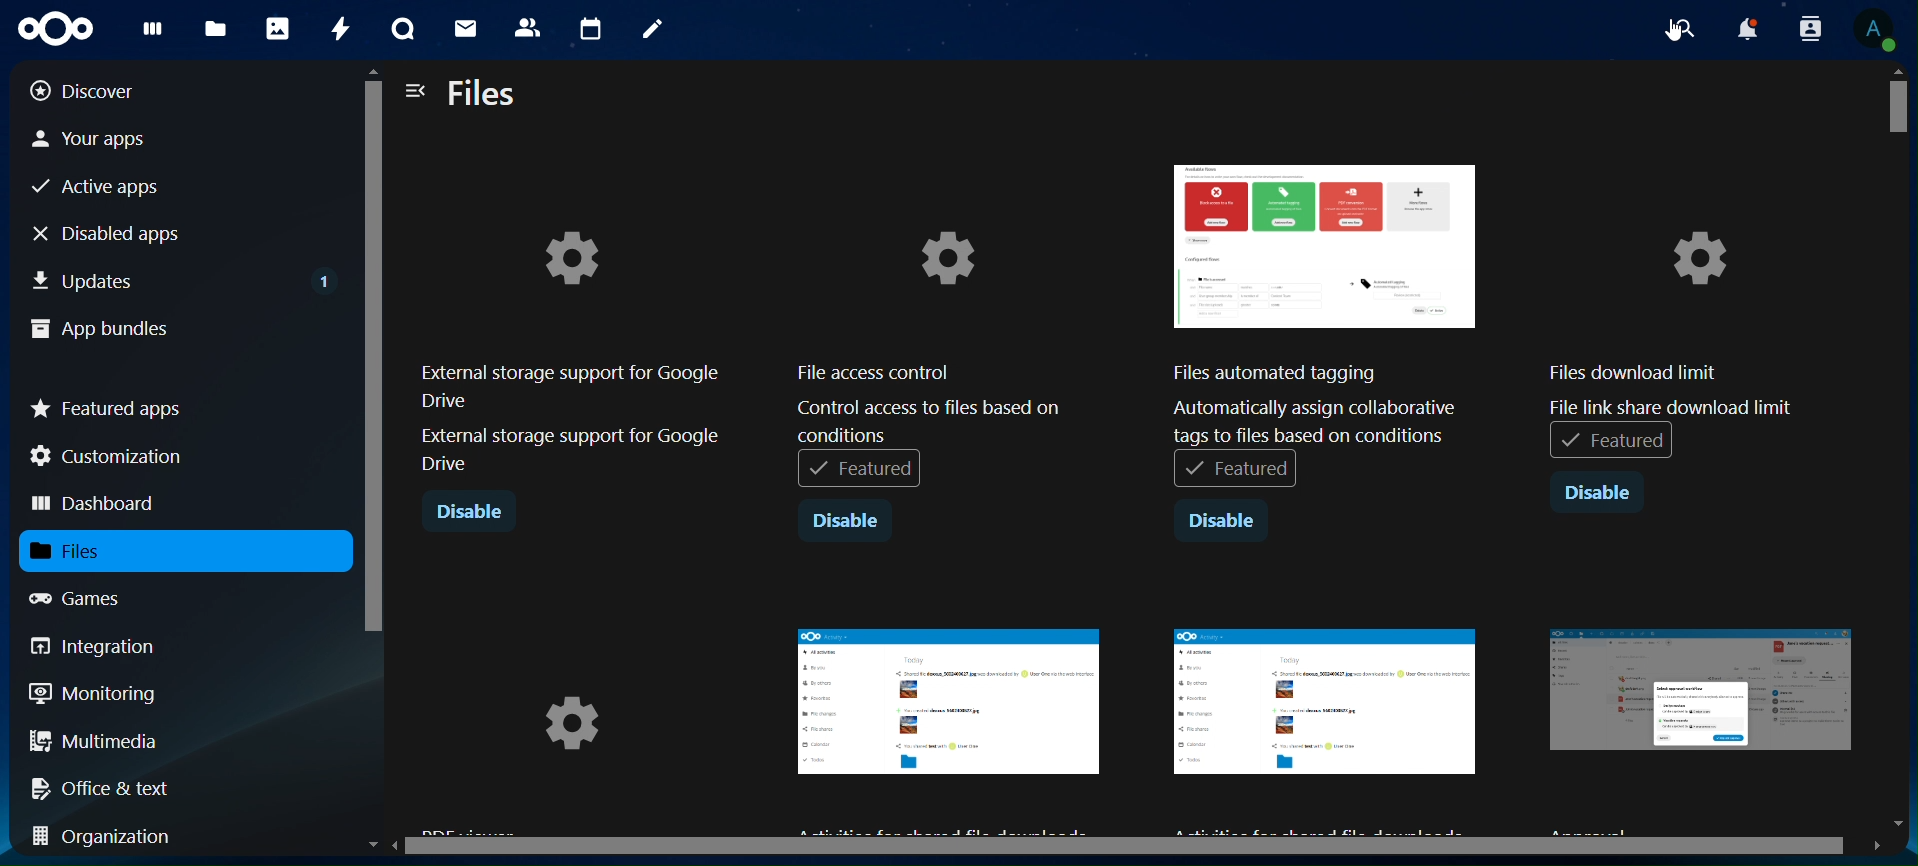 The height and width of the screenshot is (866, 1918). I want to click on notes, so click(650, 30).